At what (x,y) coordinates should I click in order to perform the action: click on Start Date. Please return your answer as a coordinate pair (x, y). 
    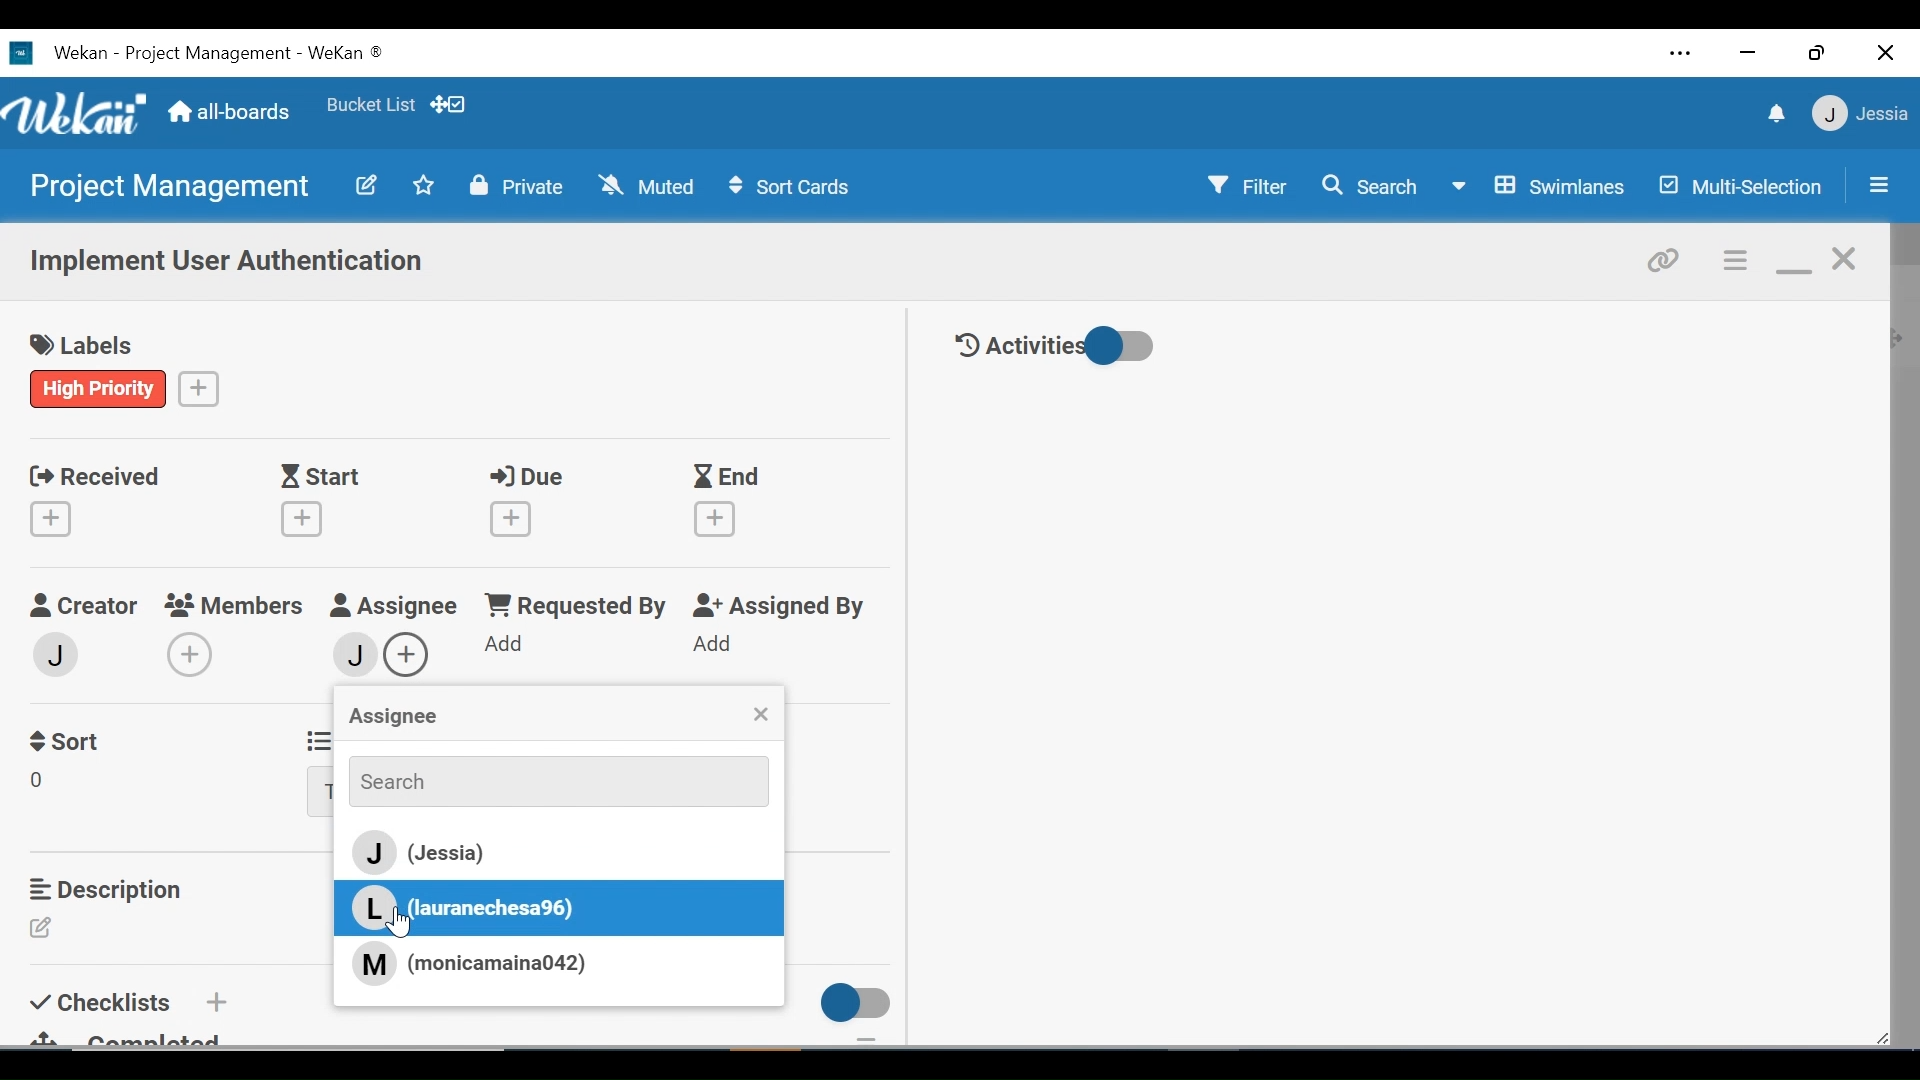
    Looking at the image, I should click on (325, 477).